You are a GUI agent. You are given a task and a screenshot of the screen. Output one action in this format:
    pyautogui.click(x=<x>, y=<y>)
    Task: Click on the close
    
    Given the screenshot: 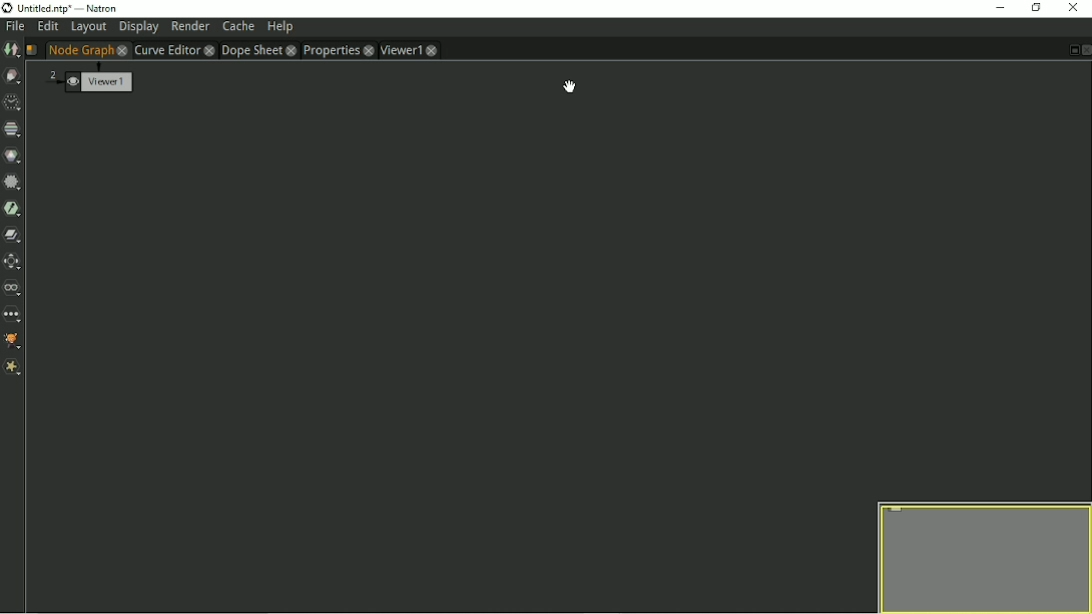 What is the action you would take?
    pyautogui.click(x=368, y=50)
    